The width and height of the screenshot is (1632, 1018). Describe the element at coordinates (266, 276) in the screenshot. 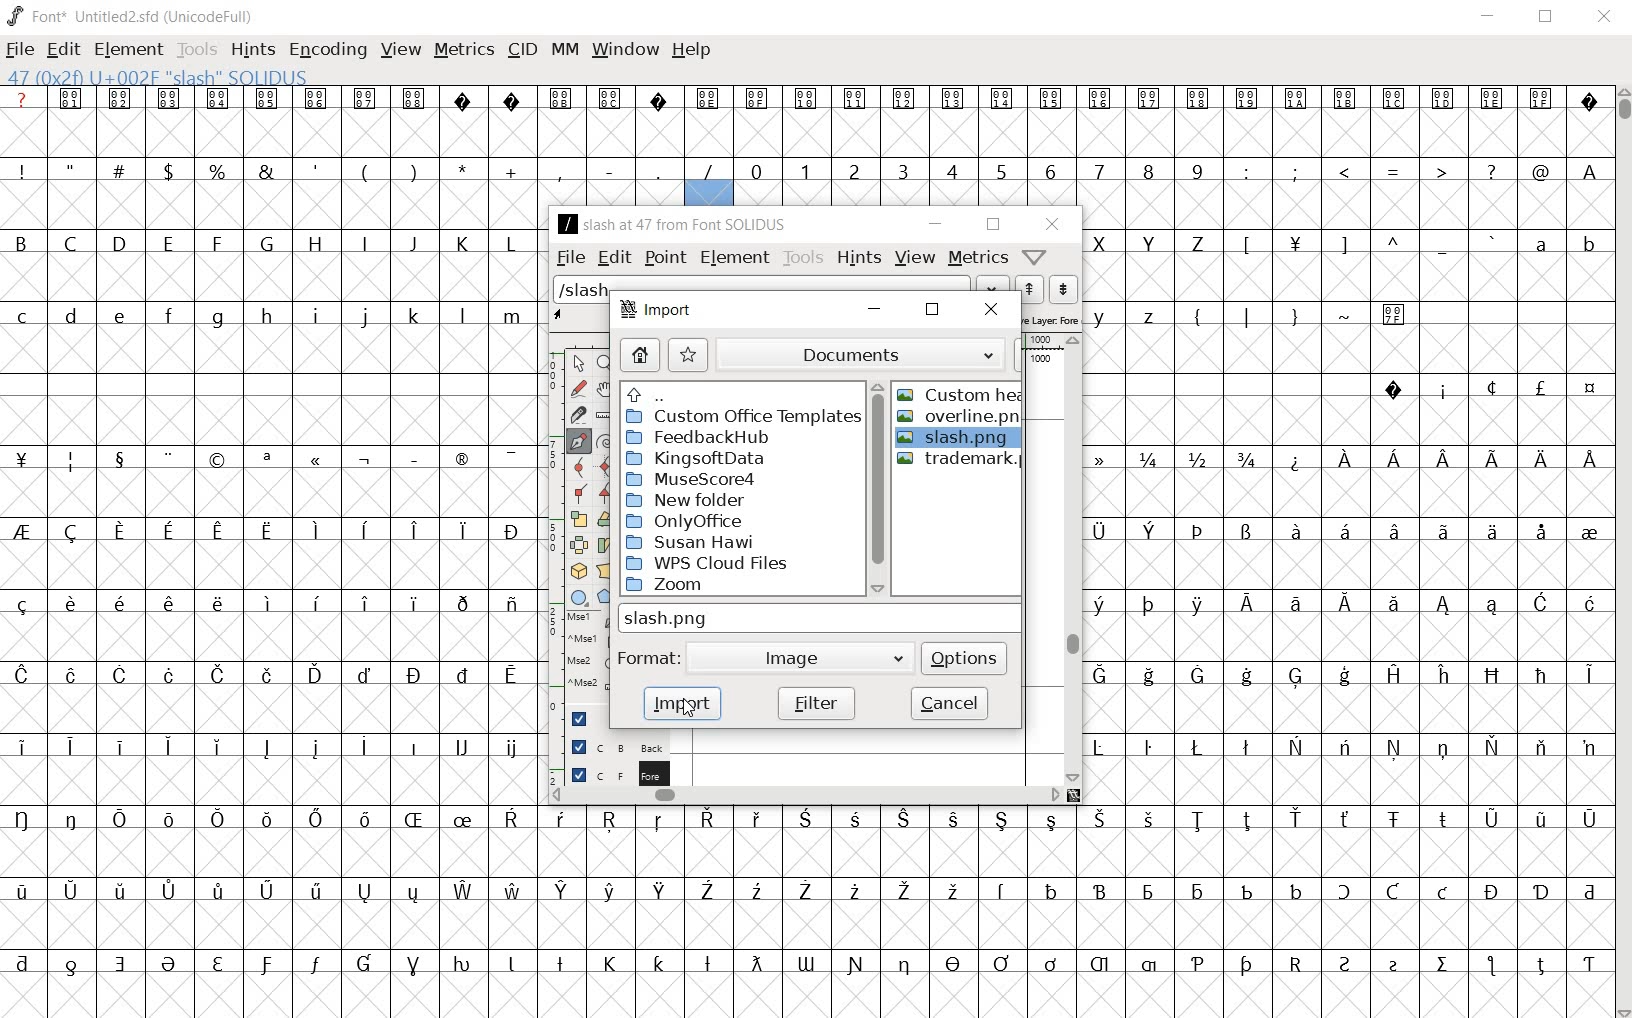

I see `empty cells` at that location.